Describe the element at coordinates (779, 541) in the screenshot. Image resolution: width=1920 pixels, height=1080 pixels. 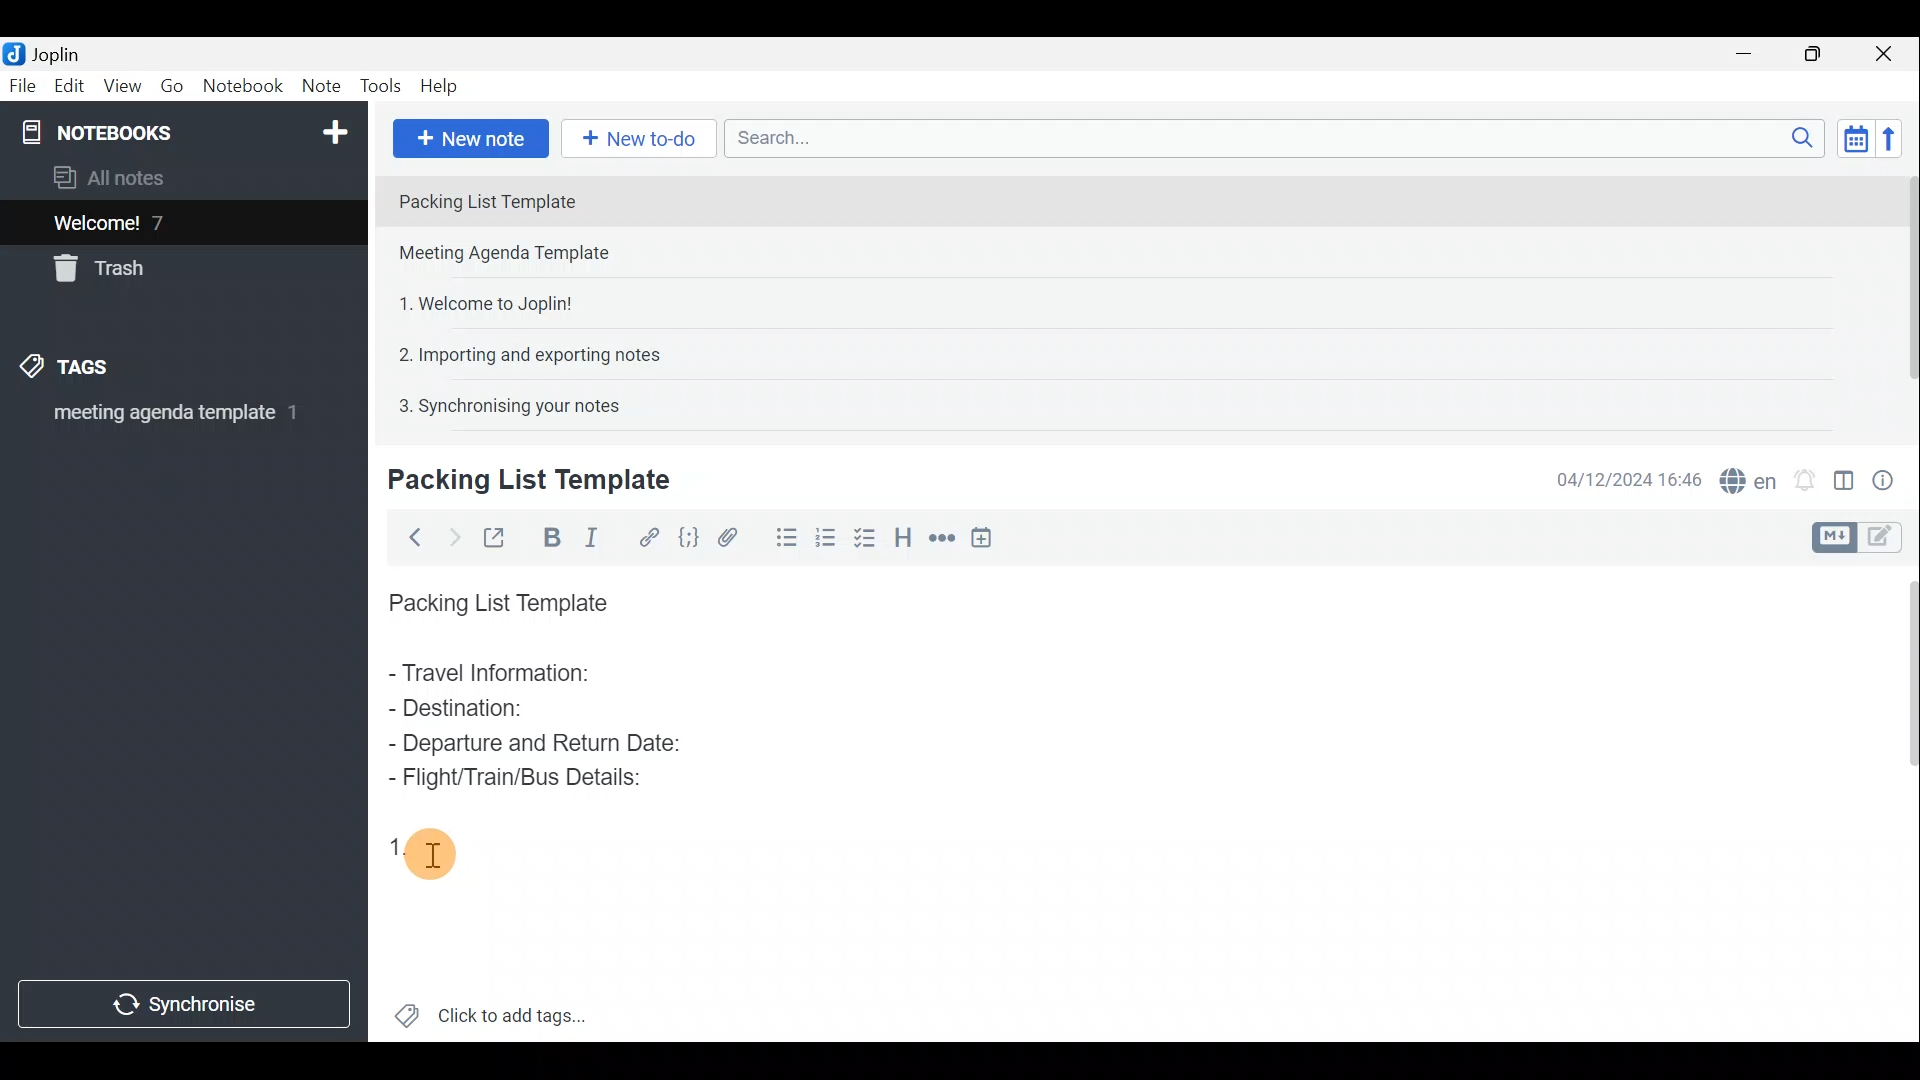
I see `Bulleted list` at that location.